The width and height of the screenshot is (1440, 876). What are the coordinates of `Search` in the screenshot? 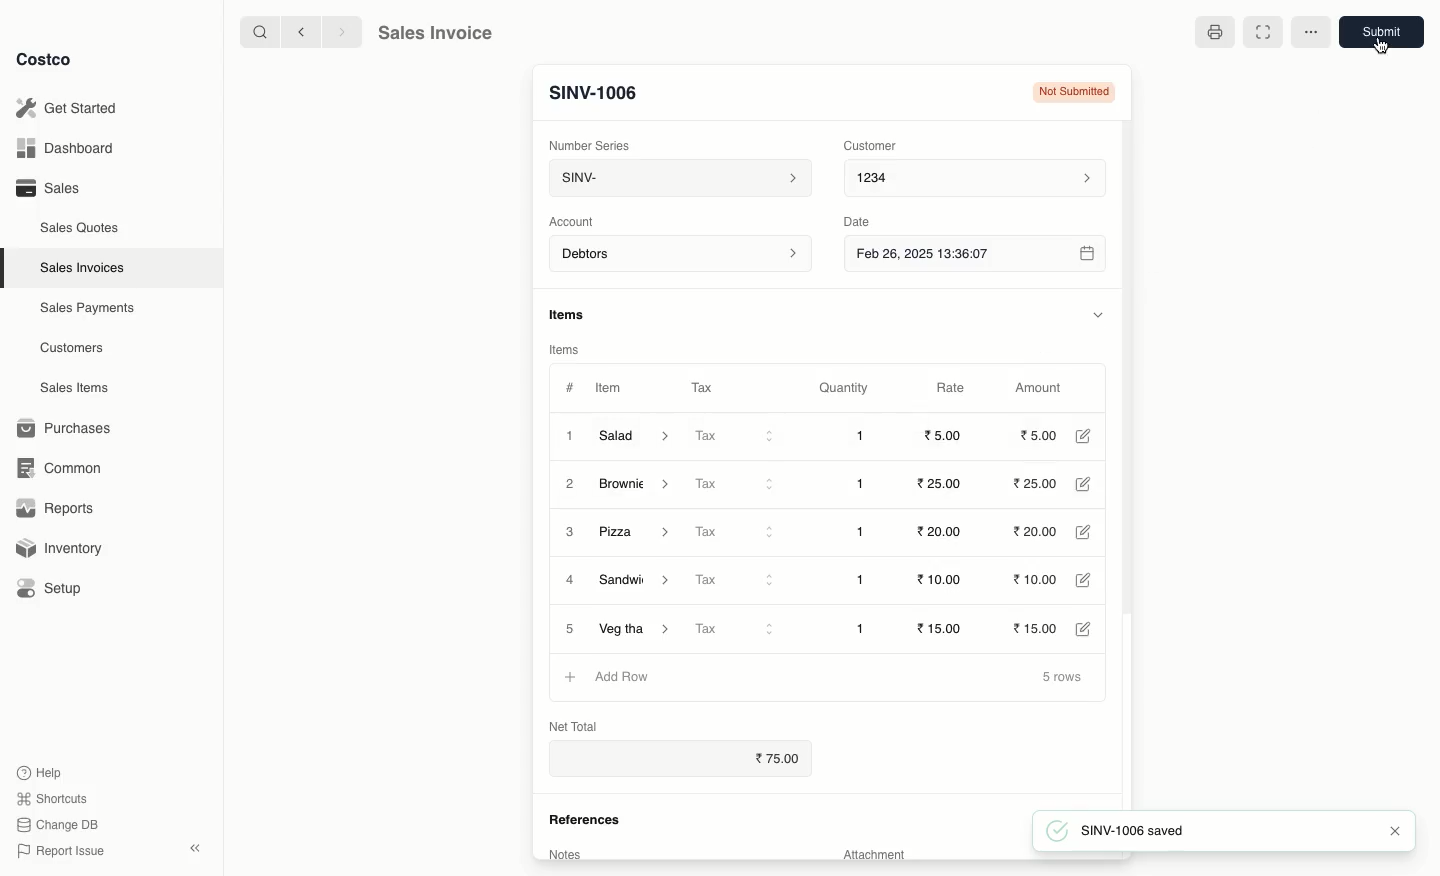 It's located at (257, 31).